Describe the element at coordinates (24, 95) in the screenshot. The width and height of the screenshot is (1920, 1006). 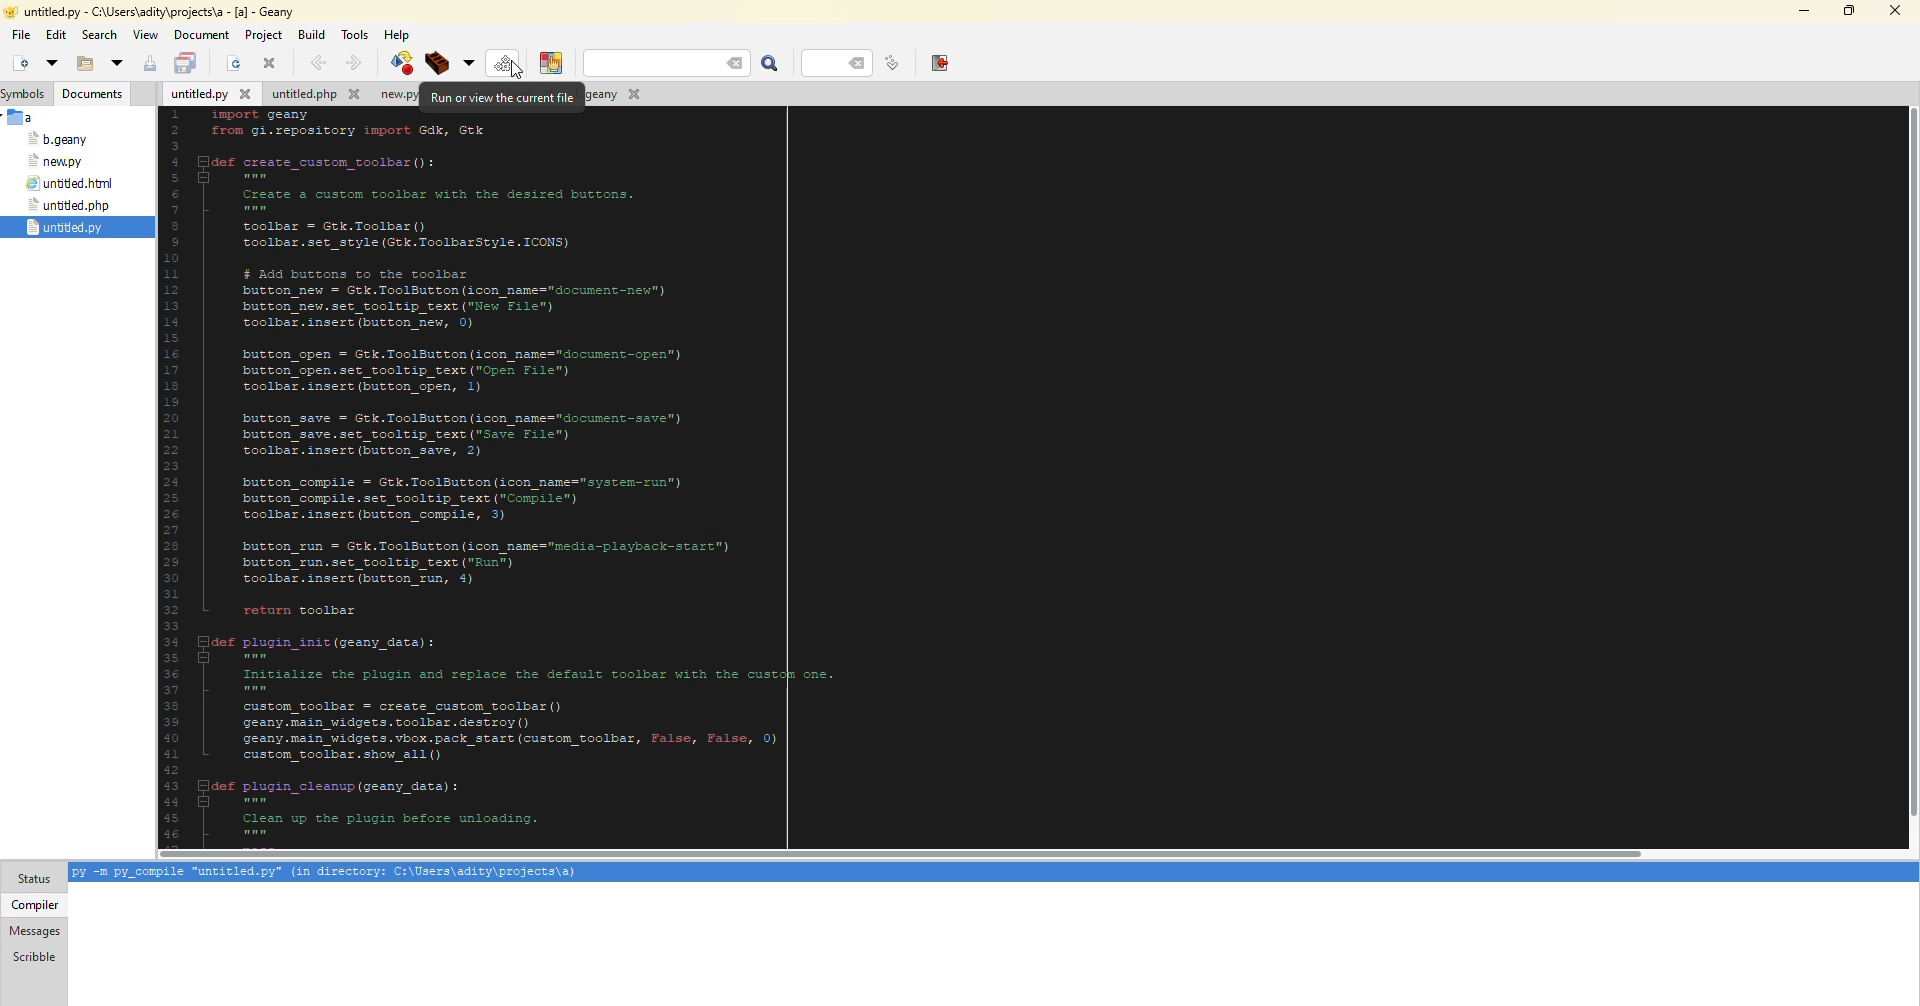
I see `symbols` at that location.